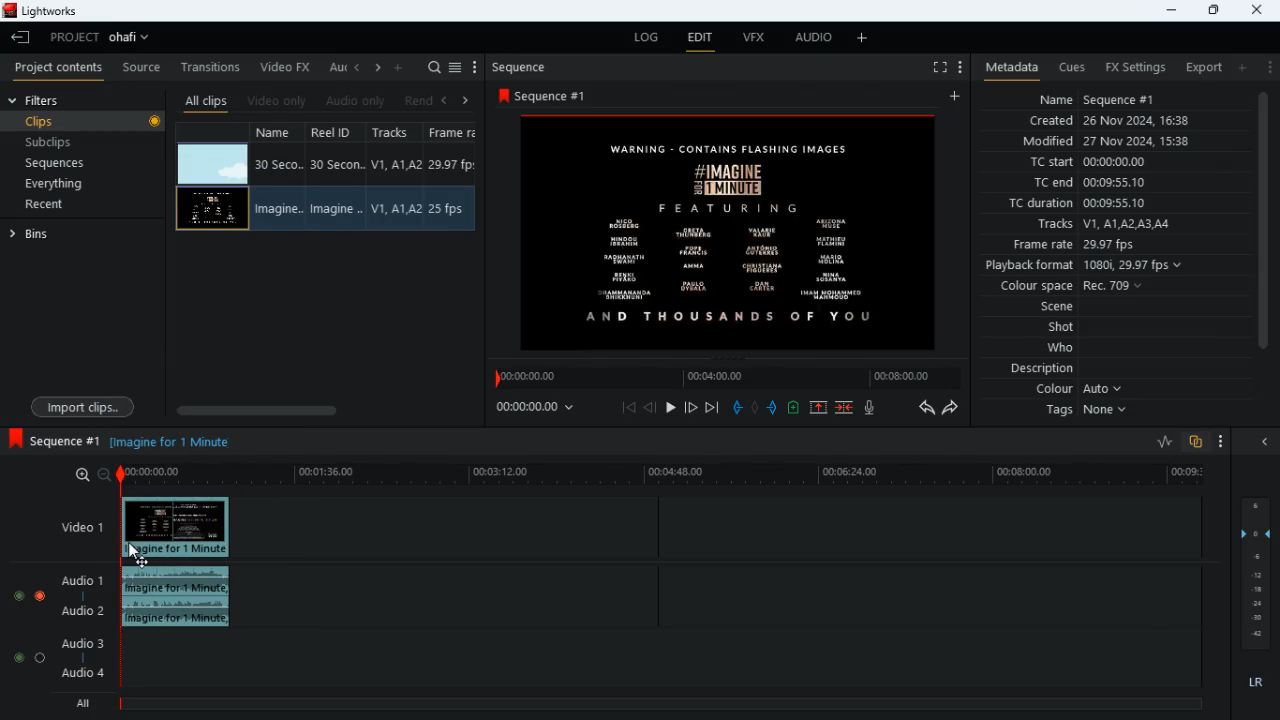 Image resolution: width=1280 pixels, height=720 pixels. I want to click on left, so click(359, 65).